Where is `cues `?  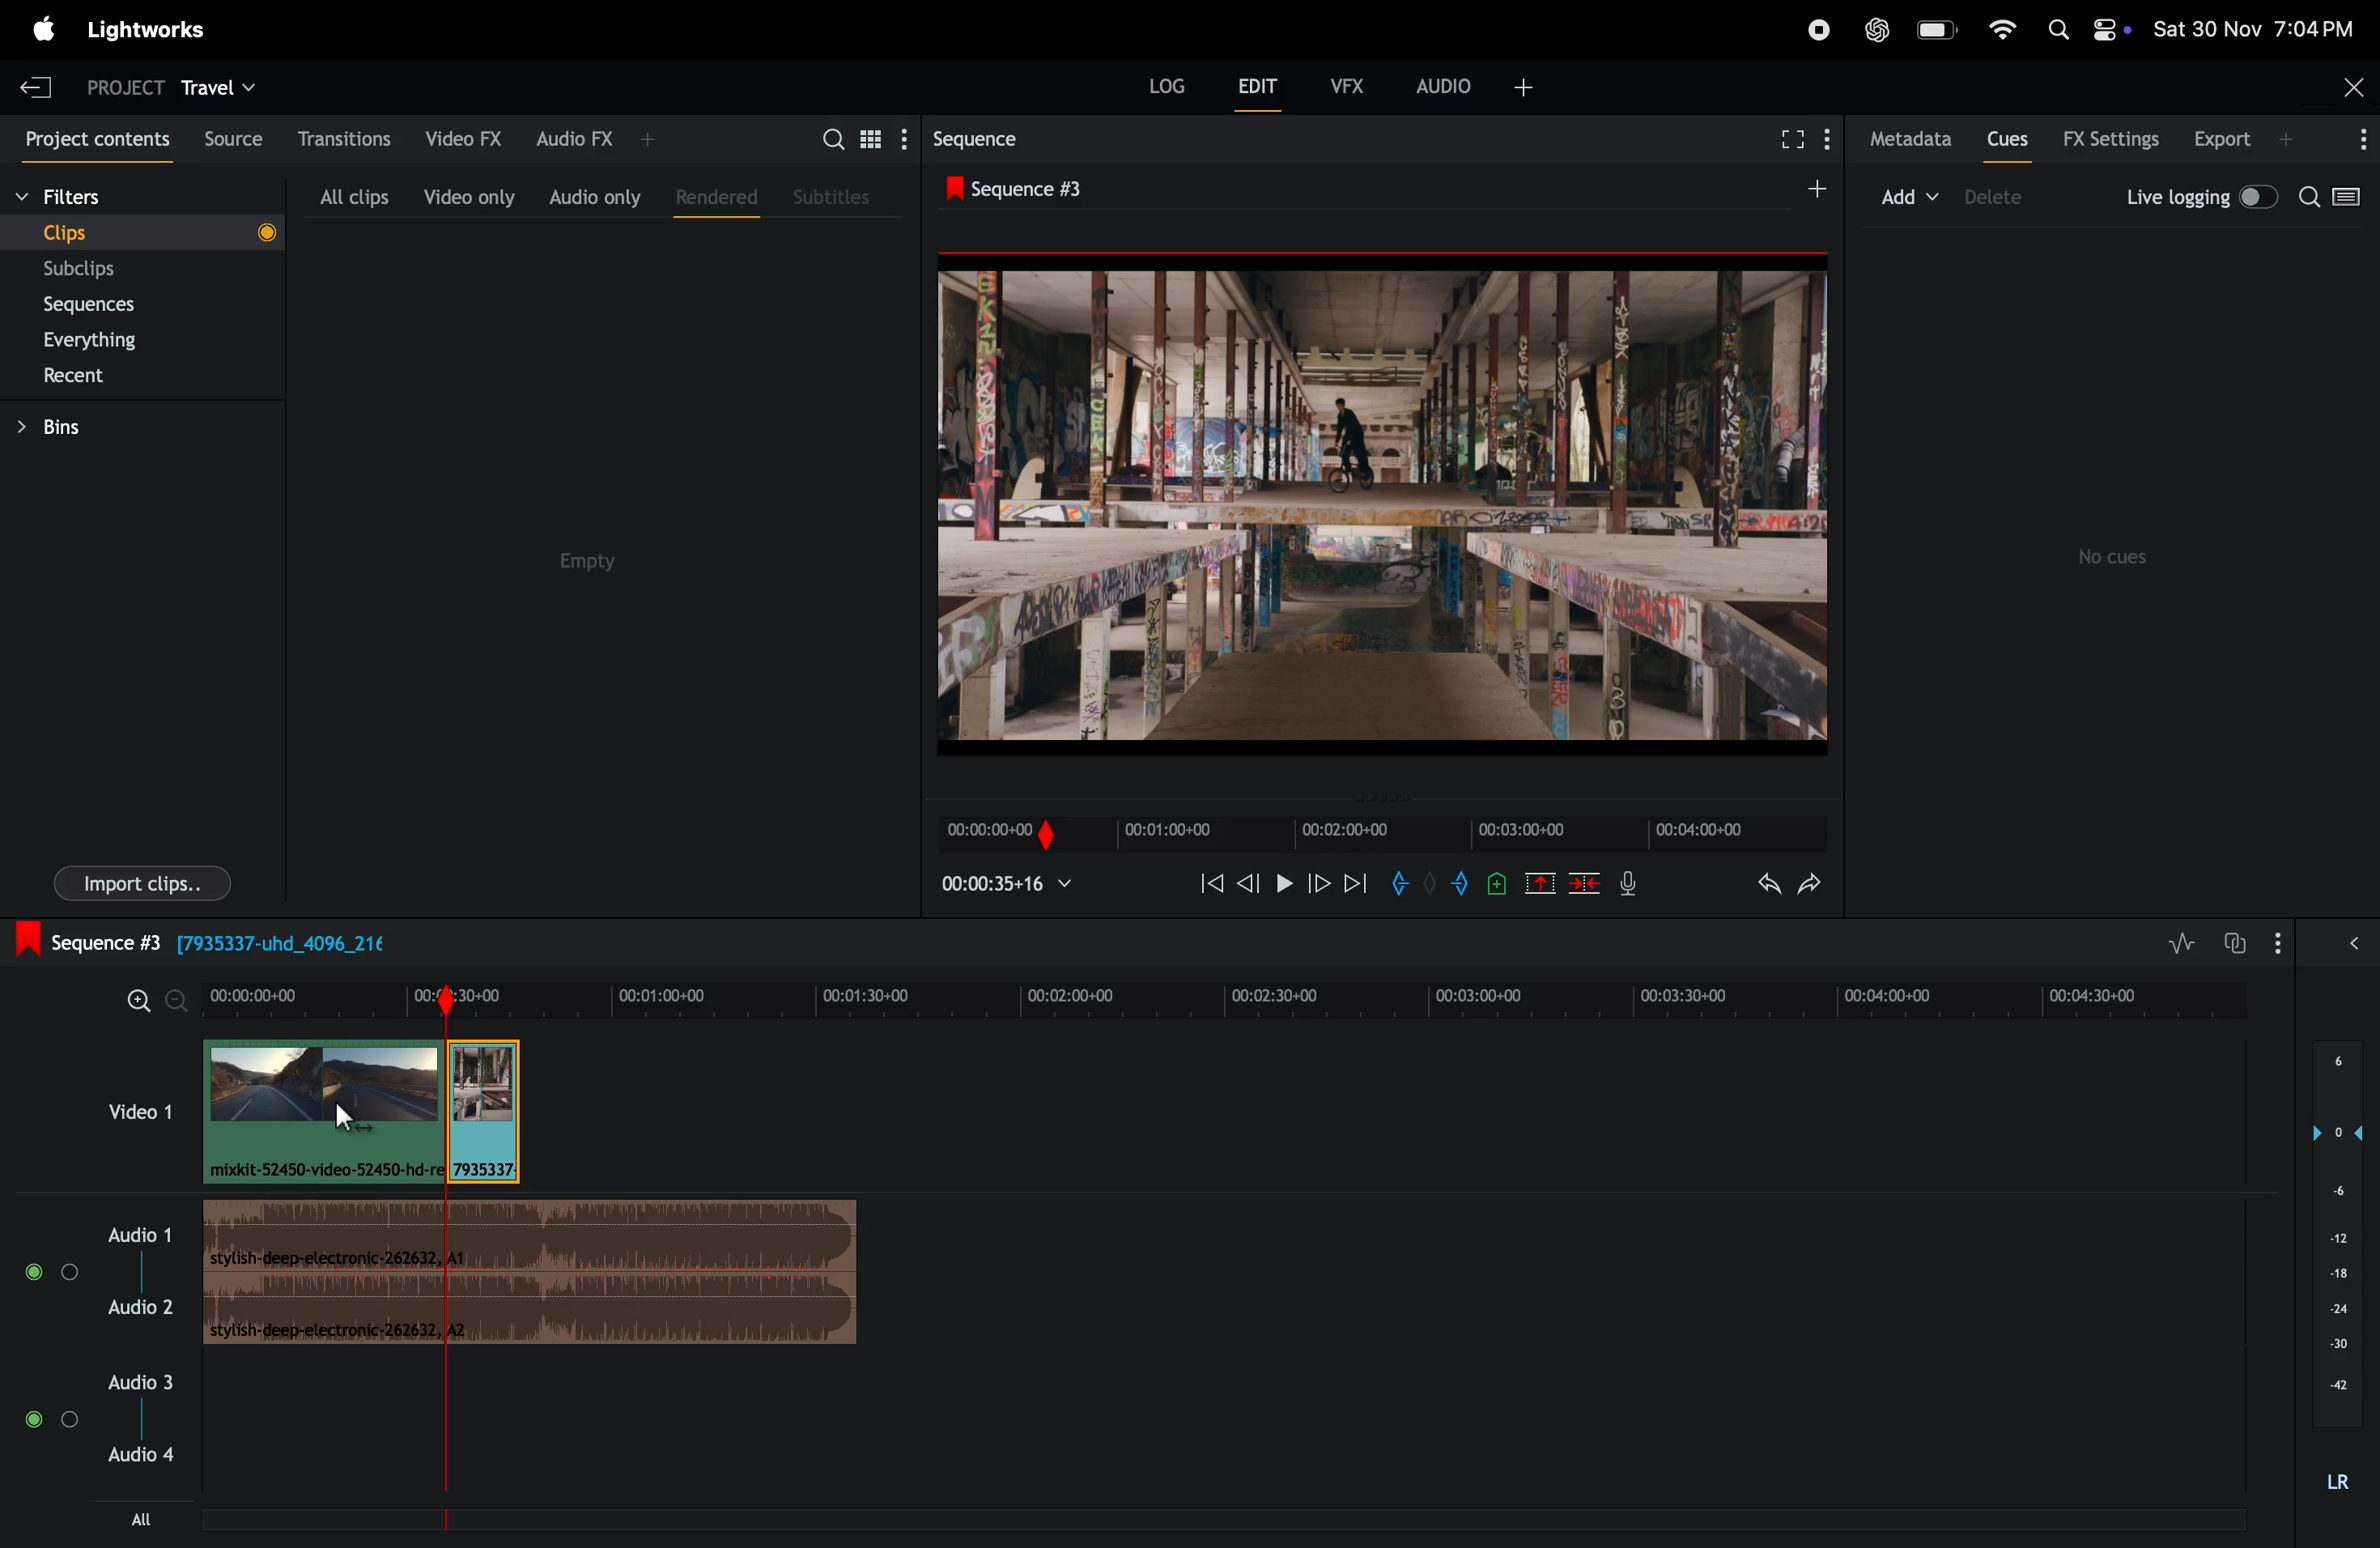
cues  is located at coordinates (2007, 138).